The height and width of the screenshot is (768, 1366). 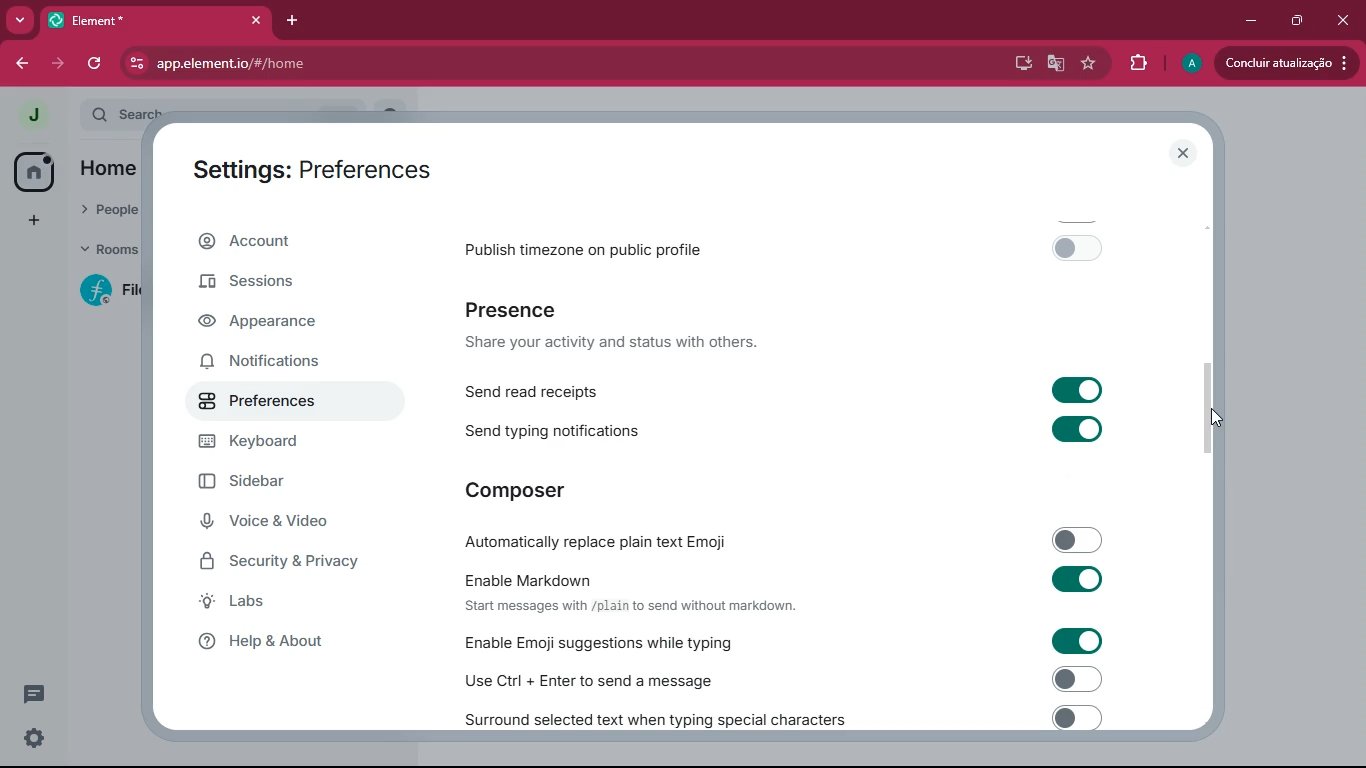 What do you see at coordinates (1250, 21) in the screenshot?
I see `minimize` at bounding box center [1250, 21].